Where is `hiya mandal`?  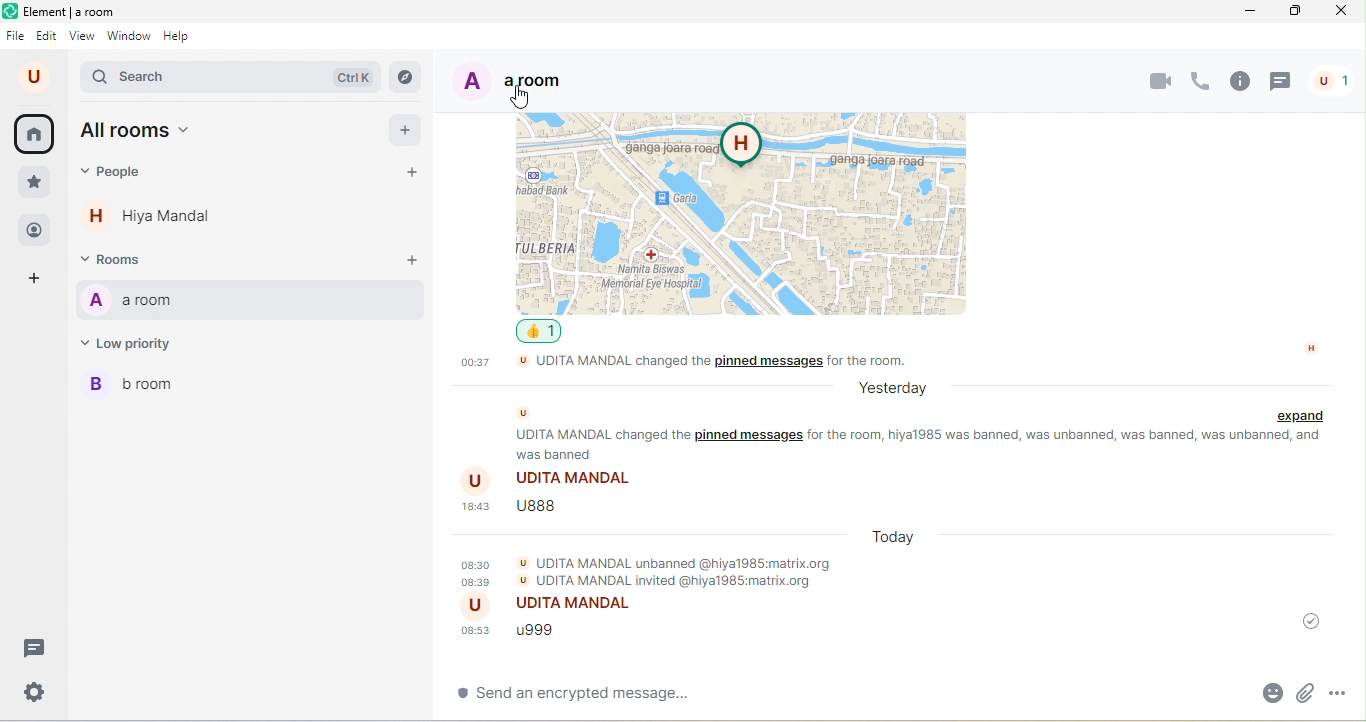
hiya mandal is located at coordinates (157, 220).